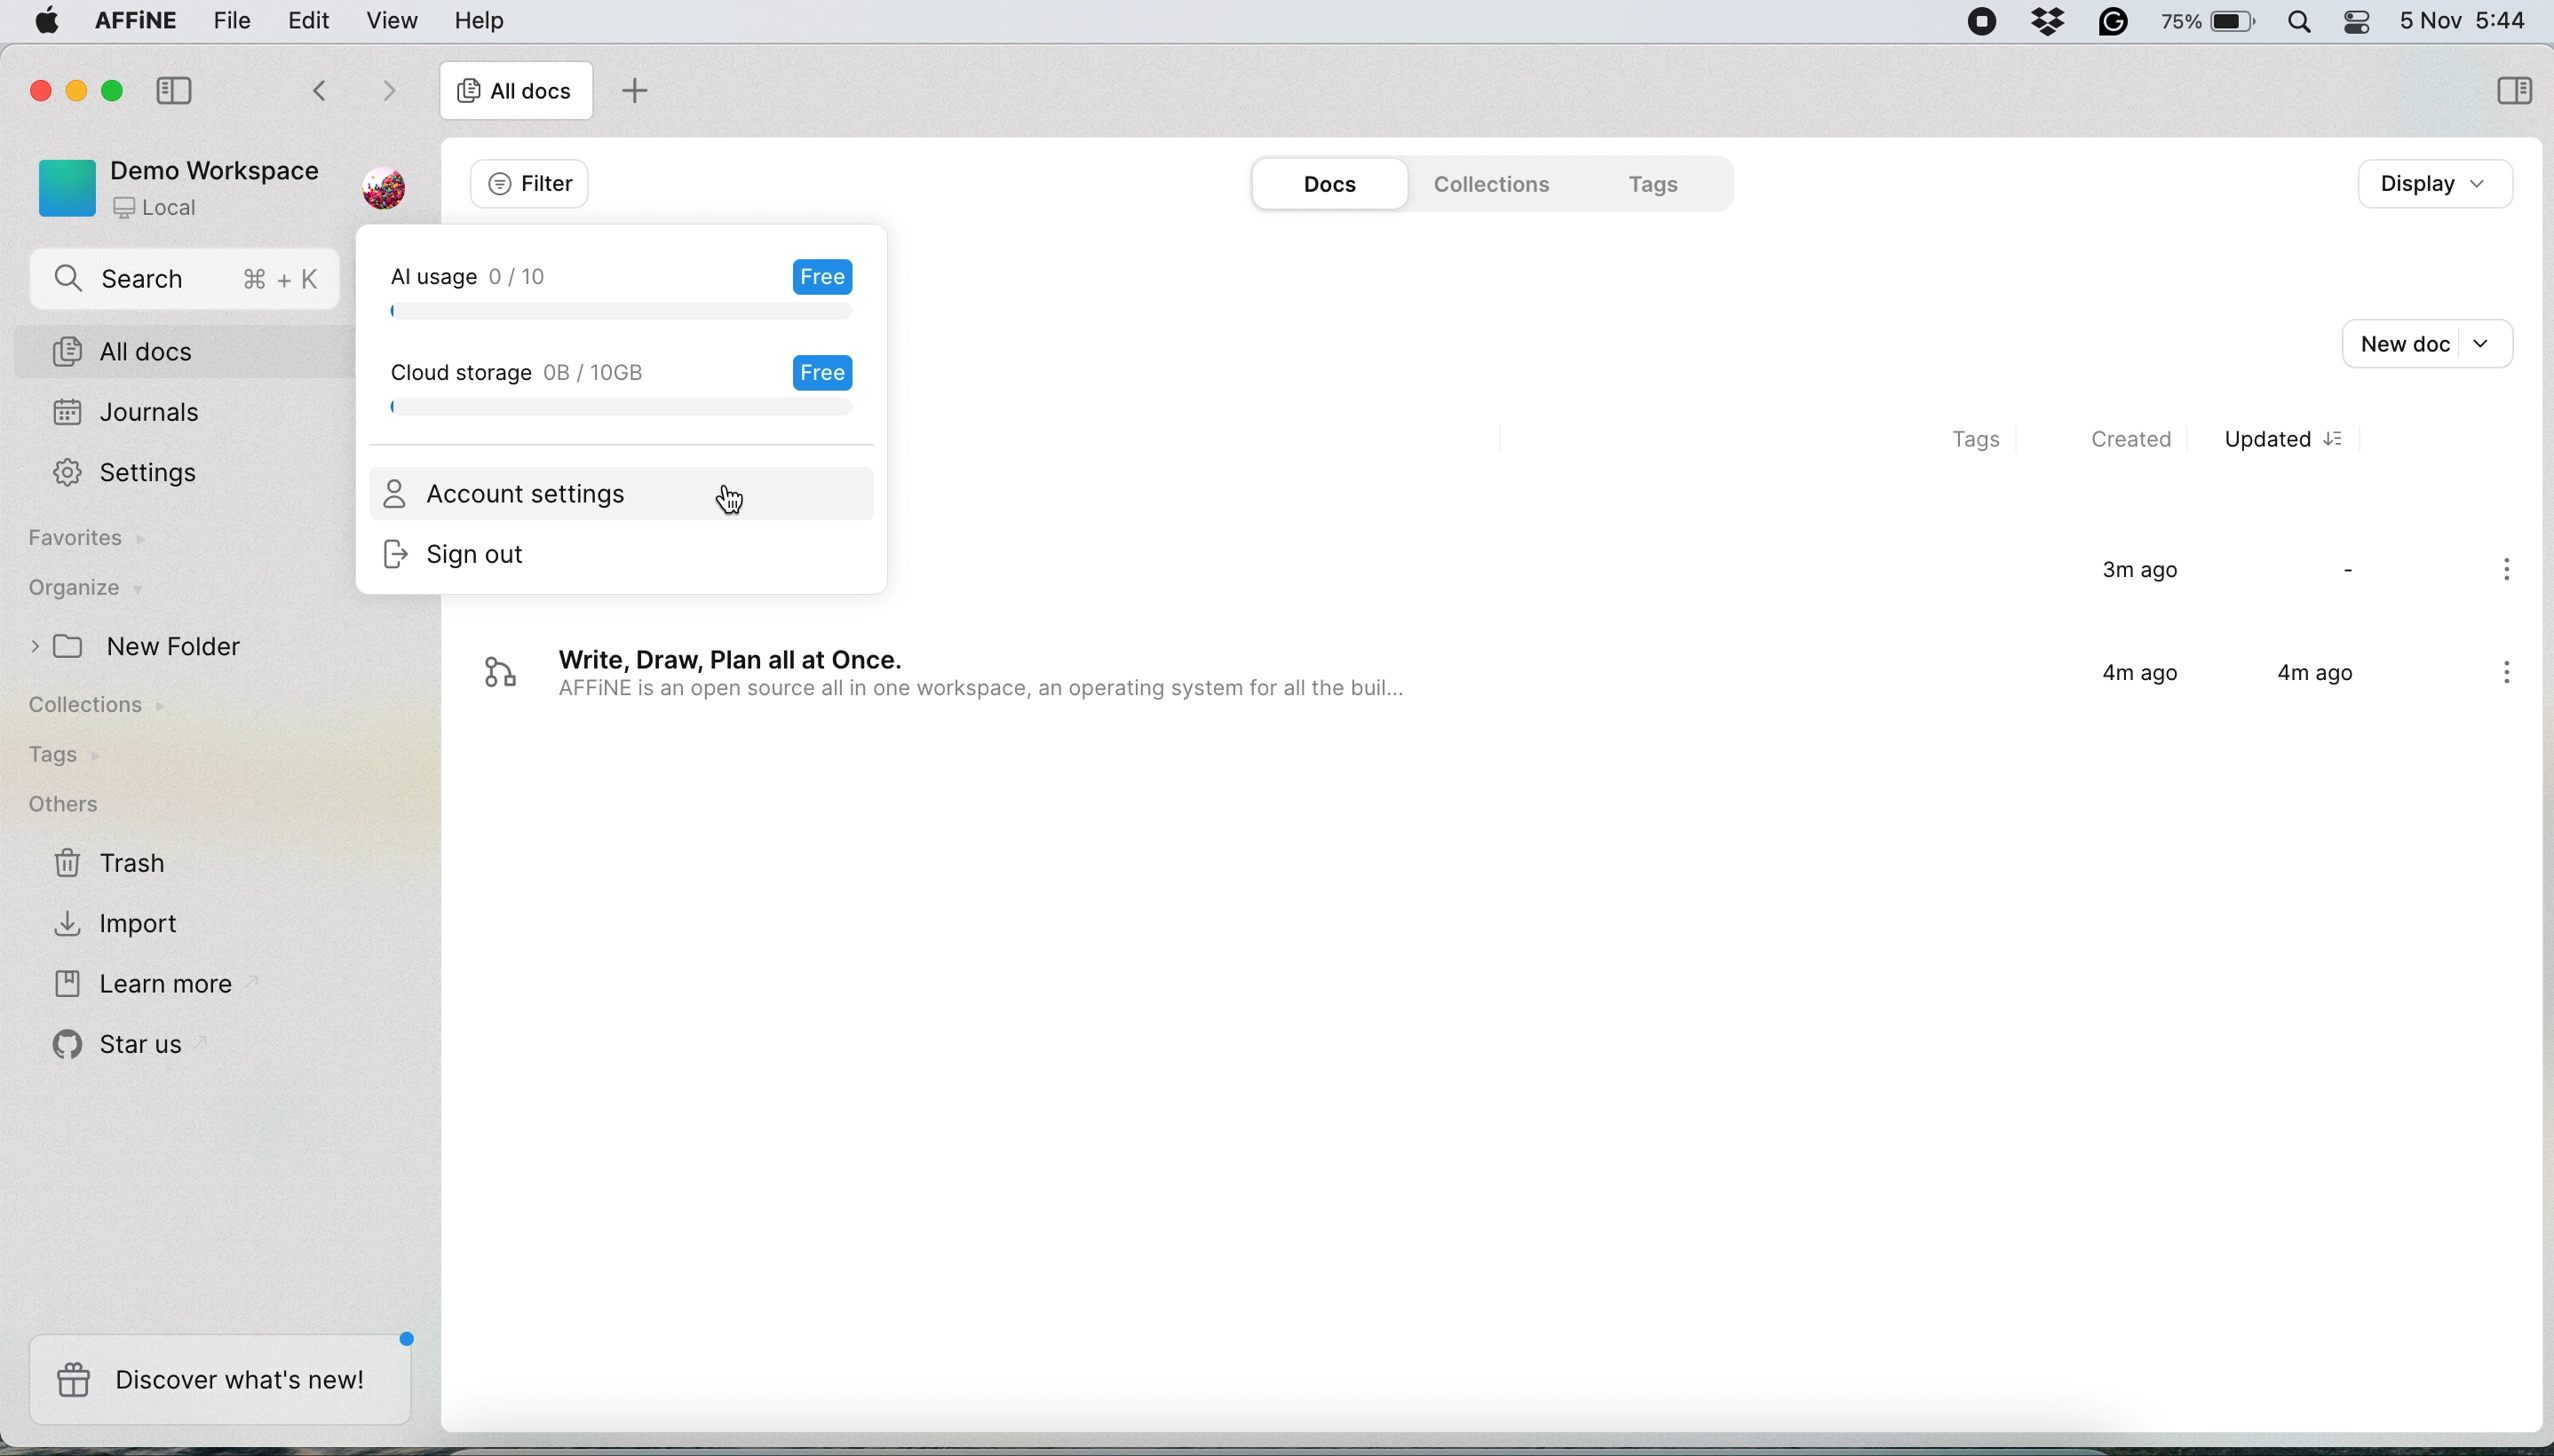 The height and width of the screenshot is (1456, 2554). What do you see at coordinates (2513, 93) in the screenshot?
I see `selections` at bounding box center [2513, 93].